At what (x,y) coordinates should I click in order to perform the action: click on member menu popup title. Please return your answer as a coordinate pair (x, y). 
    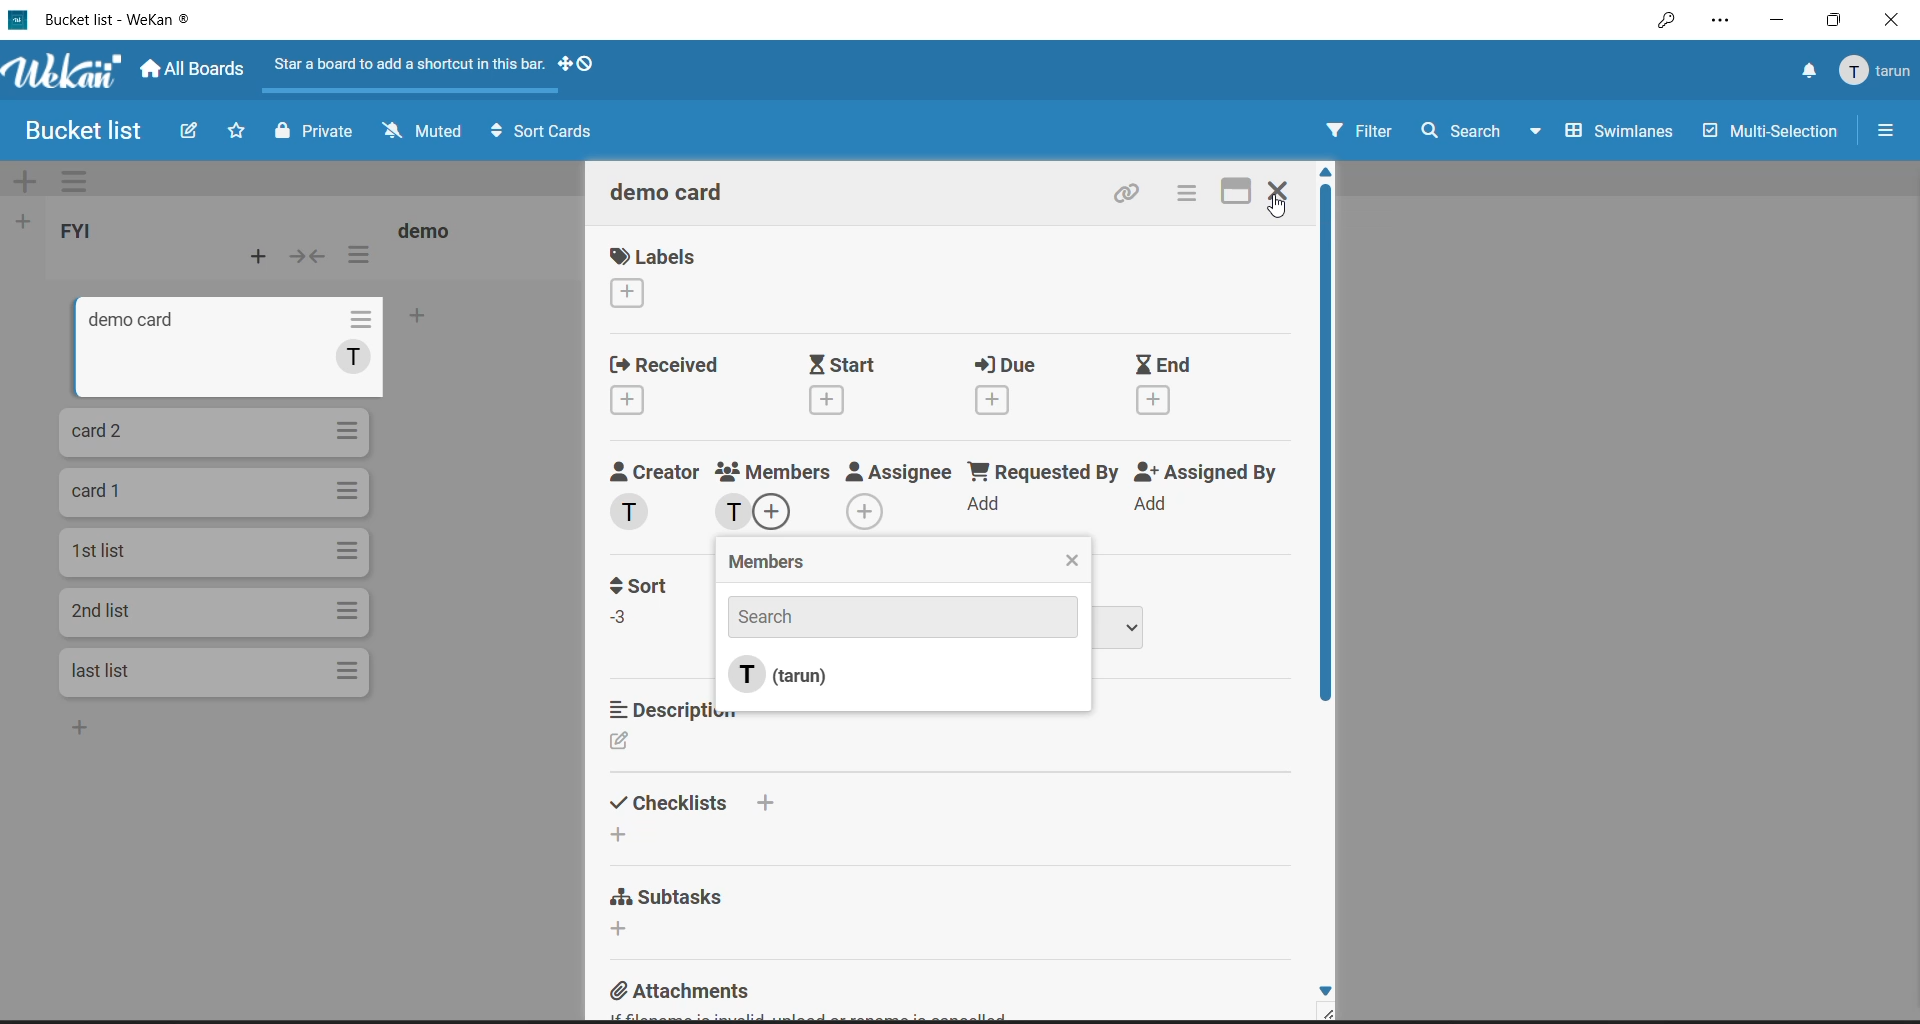
    Looking at the image, I should click on (1876, 71).